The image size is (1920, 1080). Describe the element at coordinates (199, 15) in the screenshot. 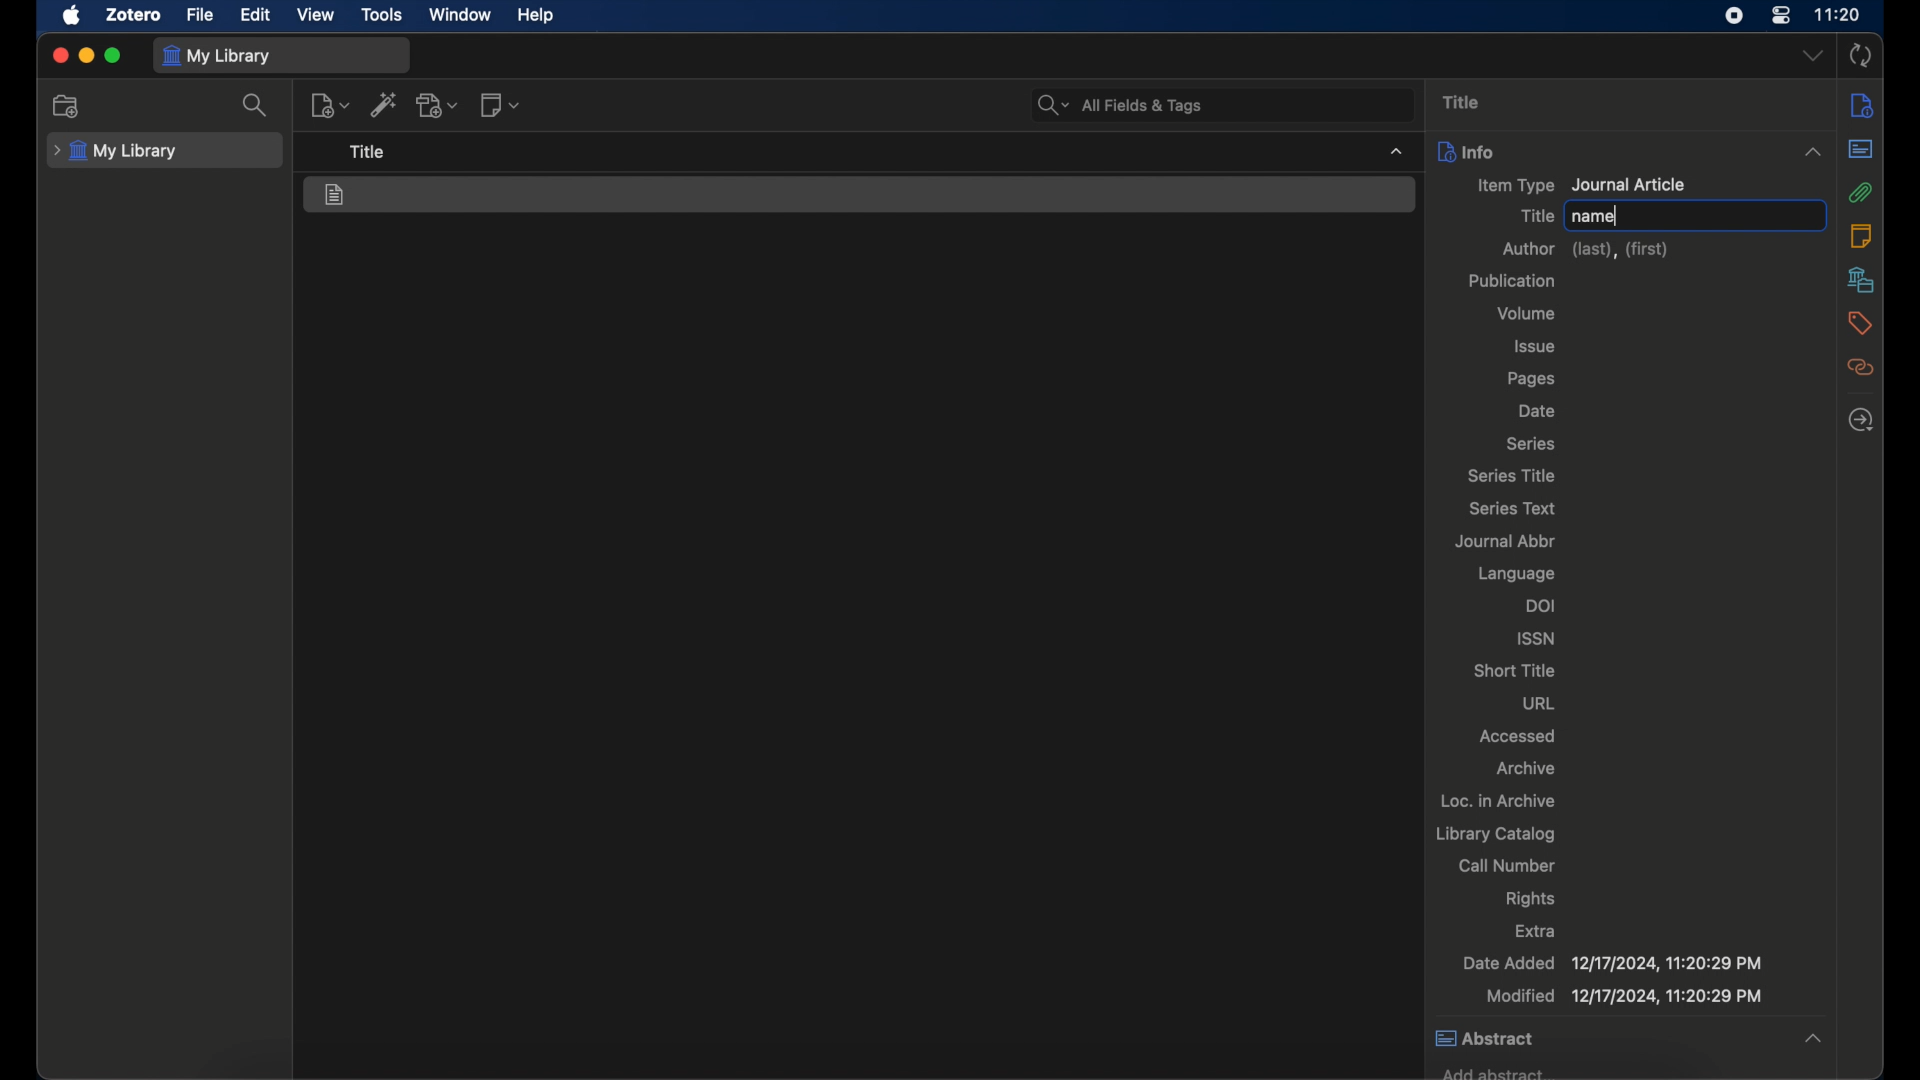

I see `file` at that location.